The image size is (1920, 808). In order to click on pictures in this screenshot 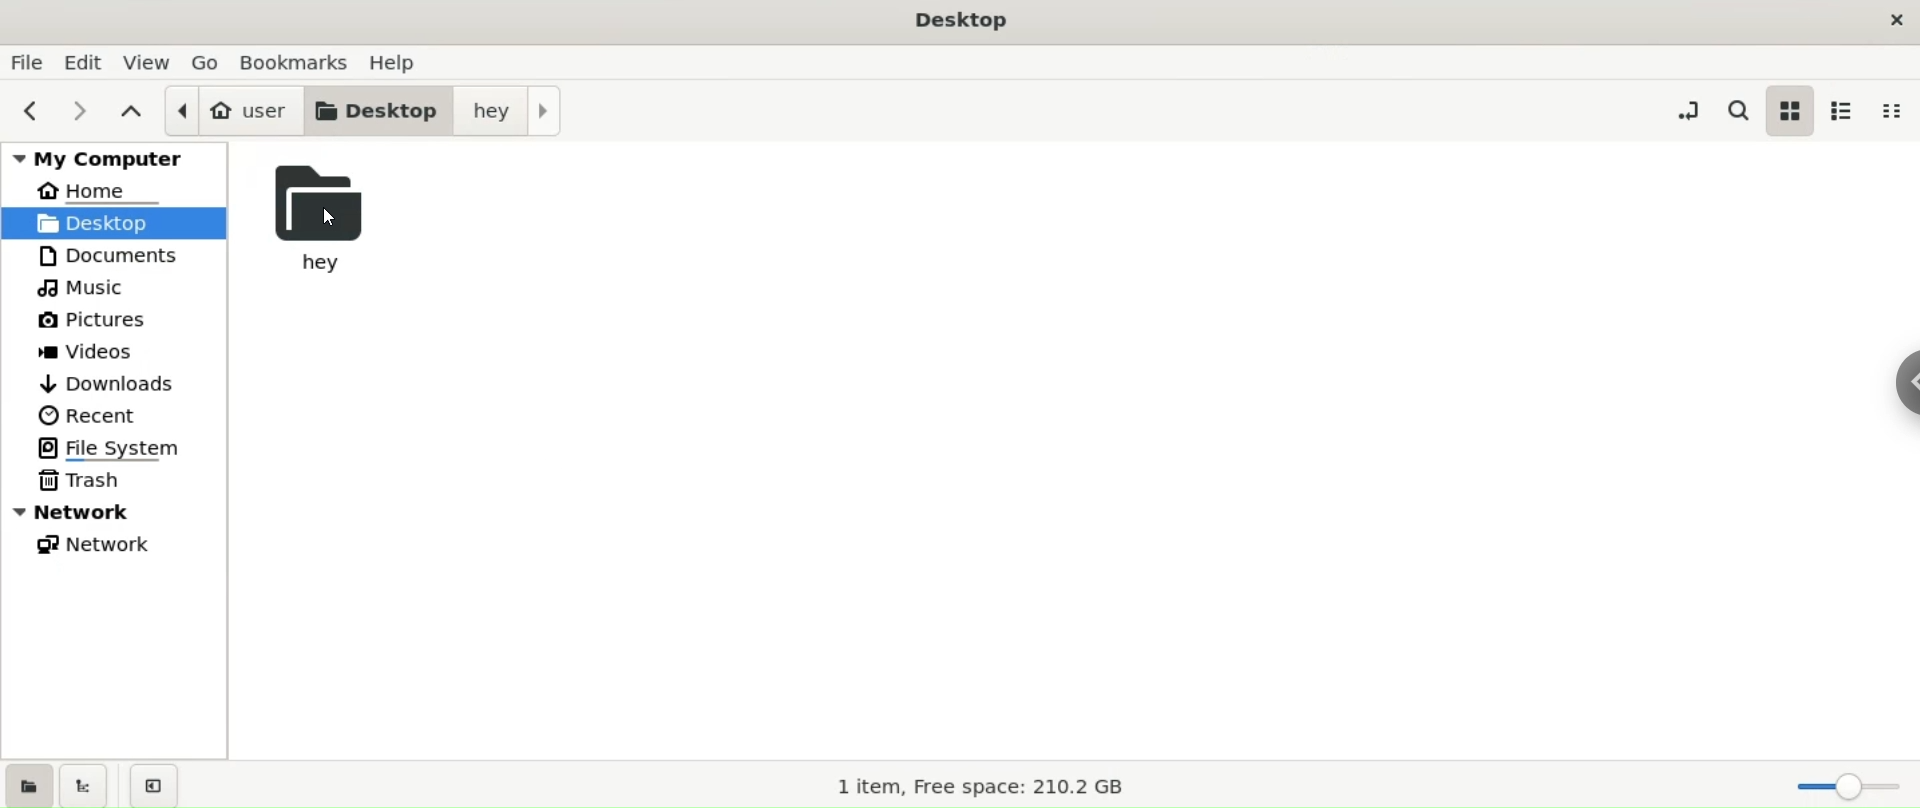, I will do `click(123, 322)`.